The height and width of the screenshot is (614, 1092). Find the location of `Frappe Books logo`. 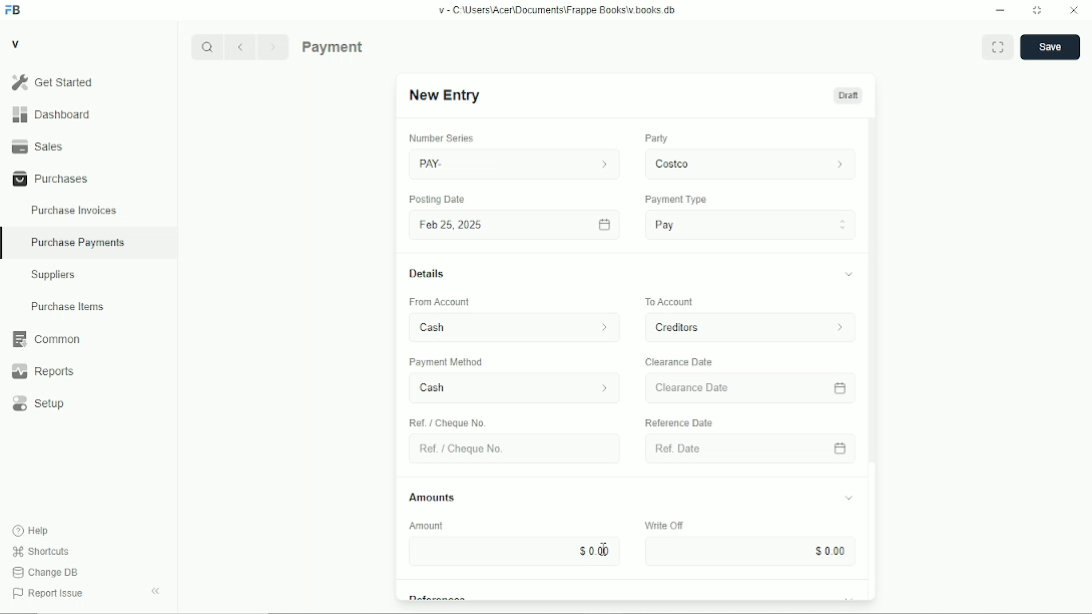

Frappe Books logo is located at coordinates (12, 10).